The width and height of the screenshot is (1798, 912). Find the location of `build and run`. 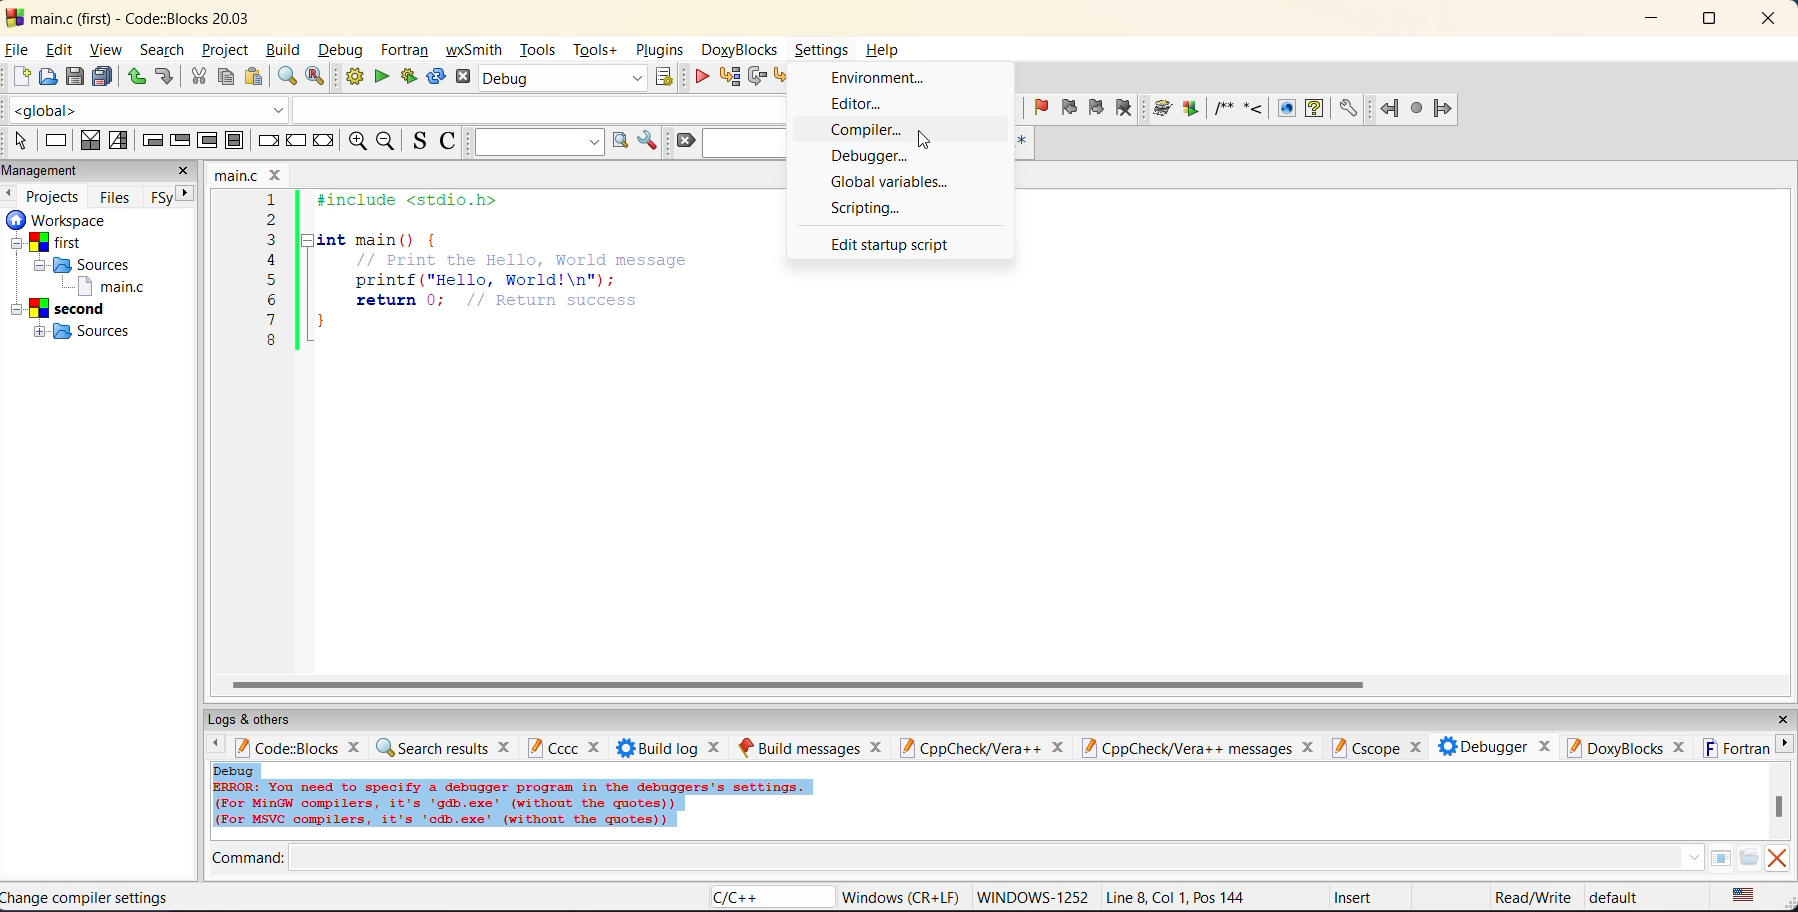

build and run is located at coordinates (410, 78).